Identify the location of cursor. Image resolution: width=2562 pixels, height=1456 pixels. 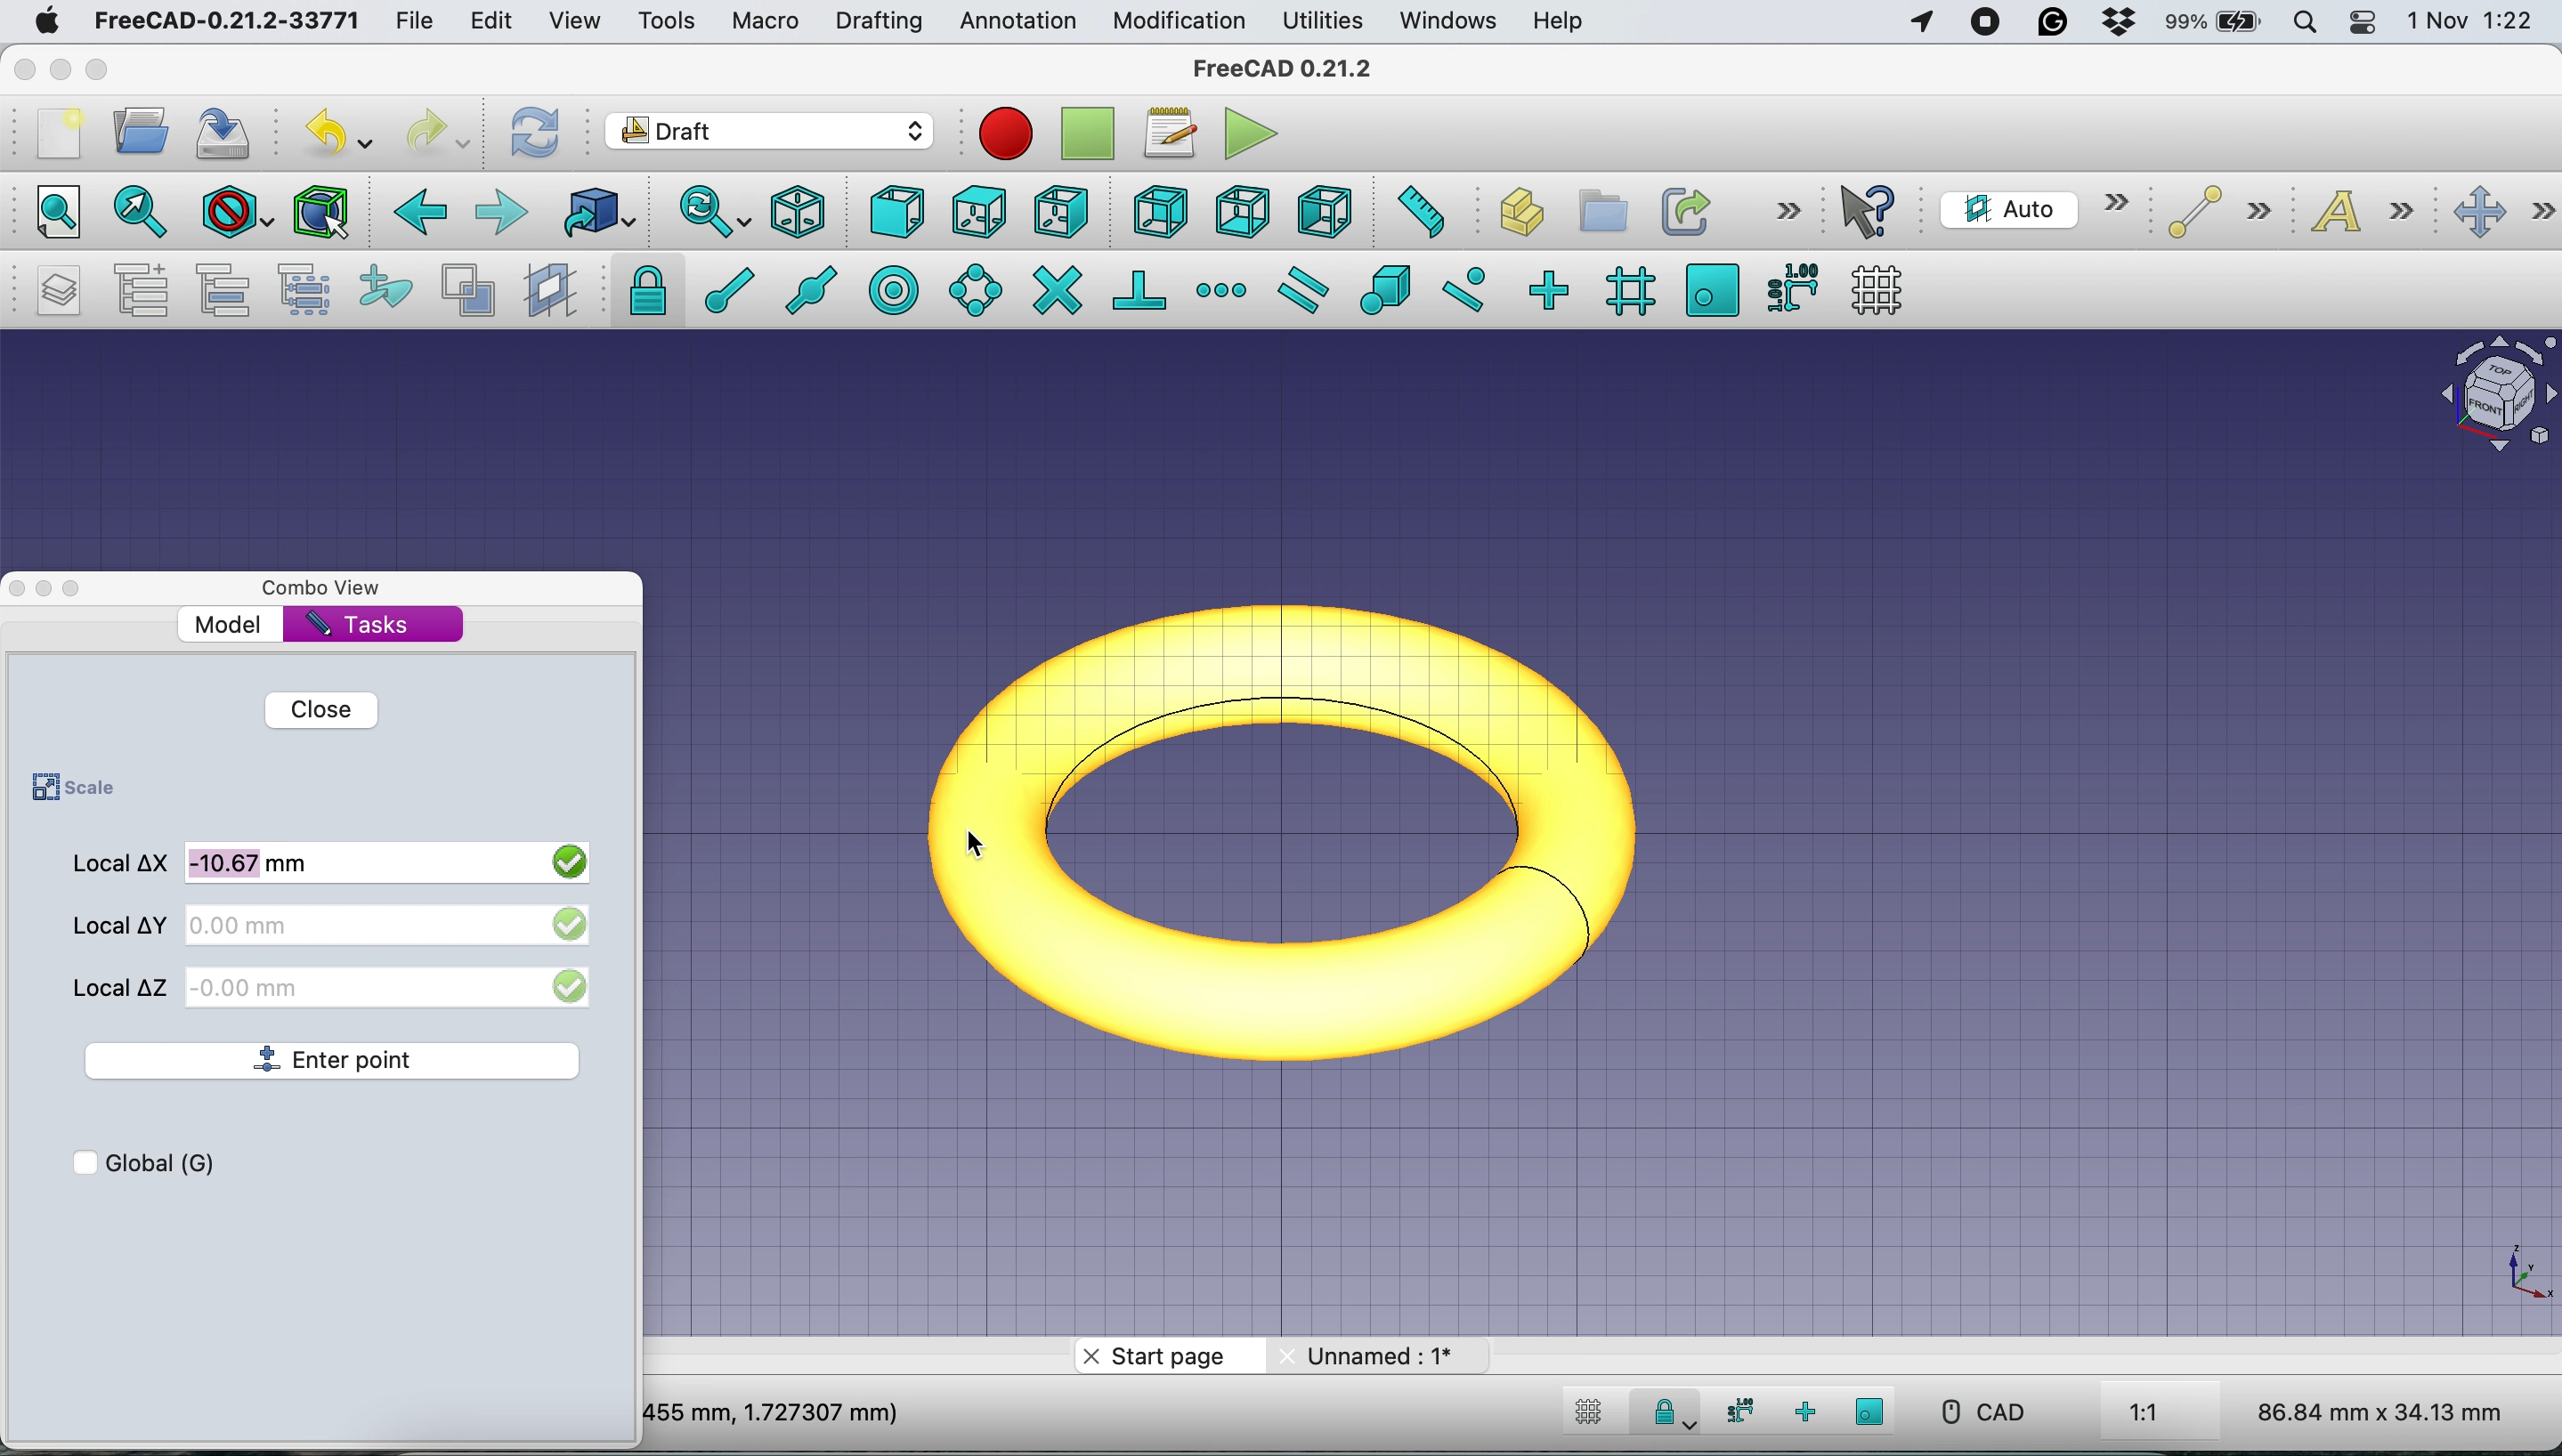
(982, 843).